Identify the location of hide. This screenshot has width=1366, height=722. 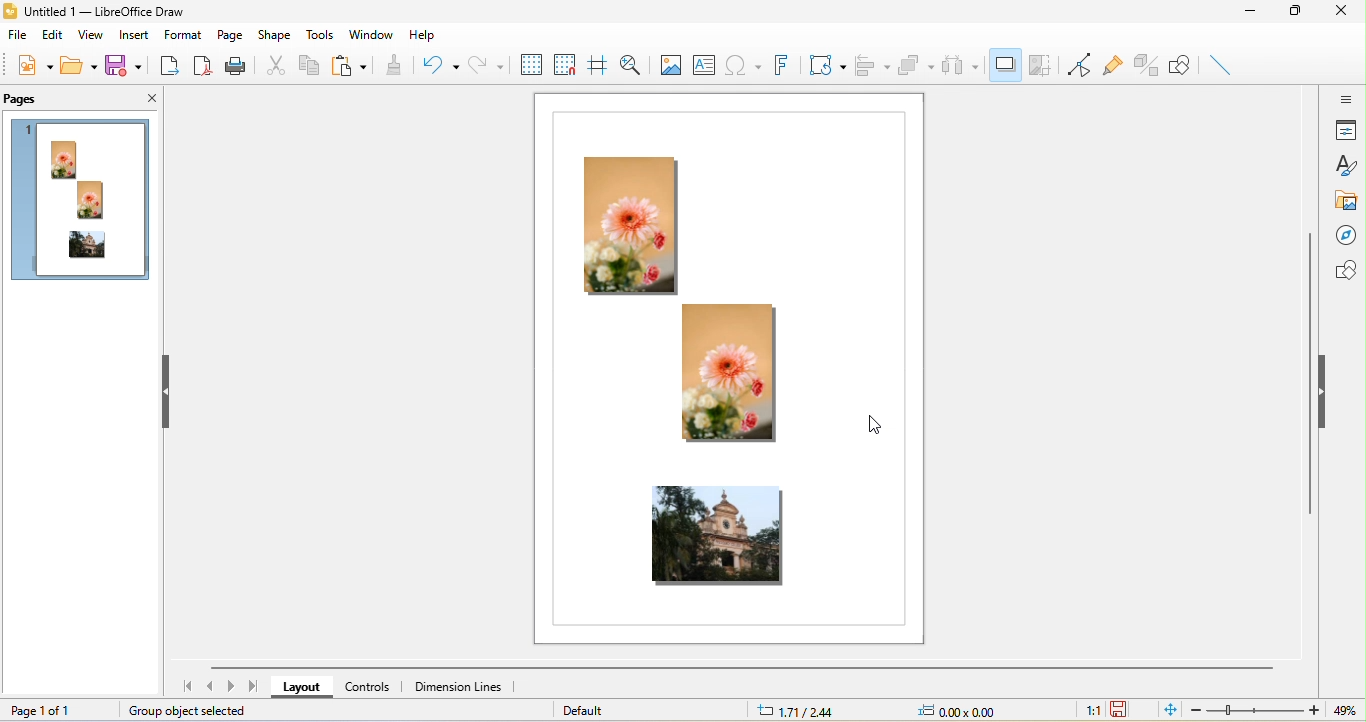
(169, 391).